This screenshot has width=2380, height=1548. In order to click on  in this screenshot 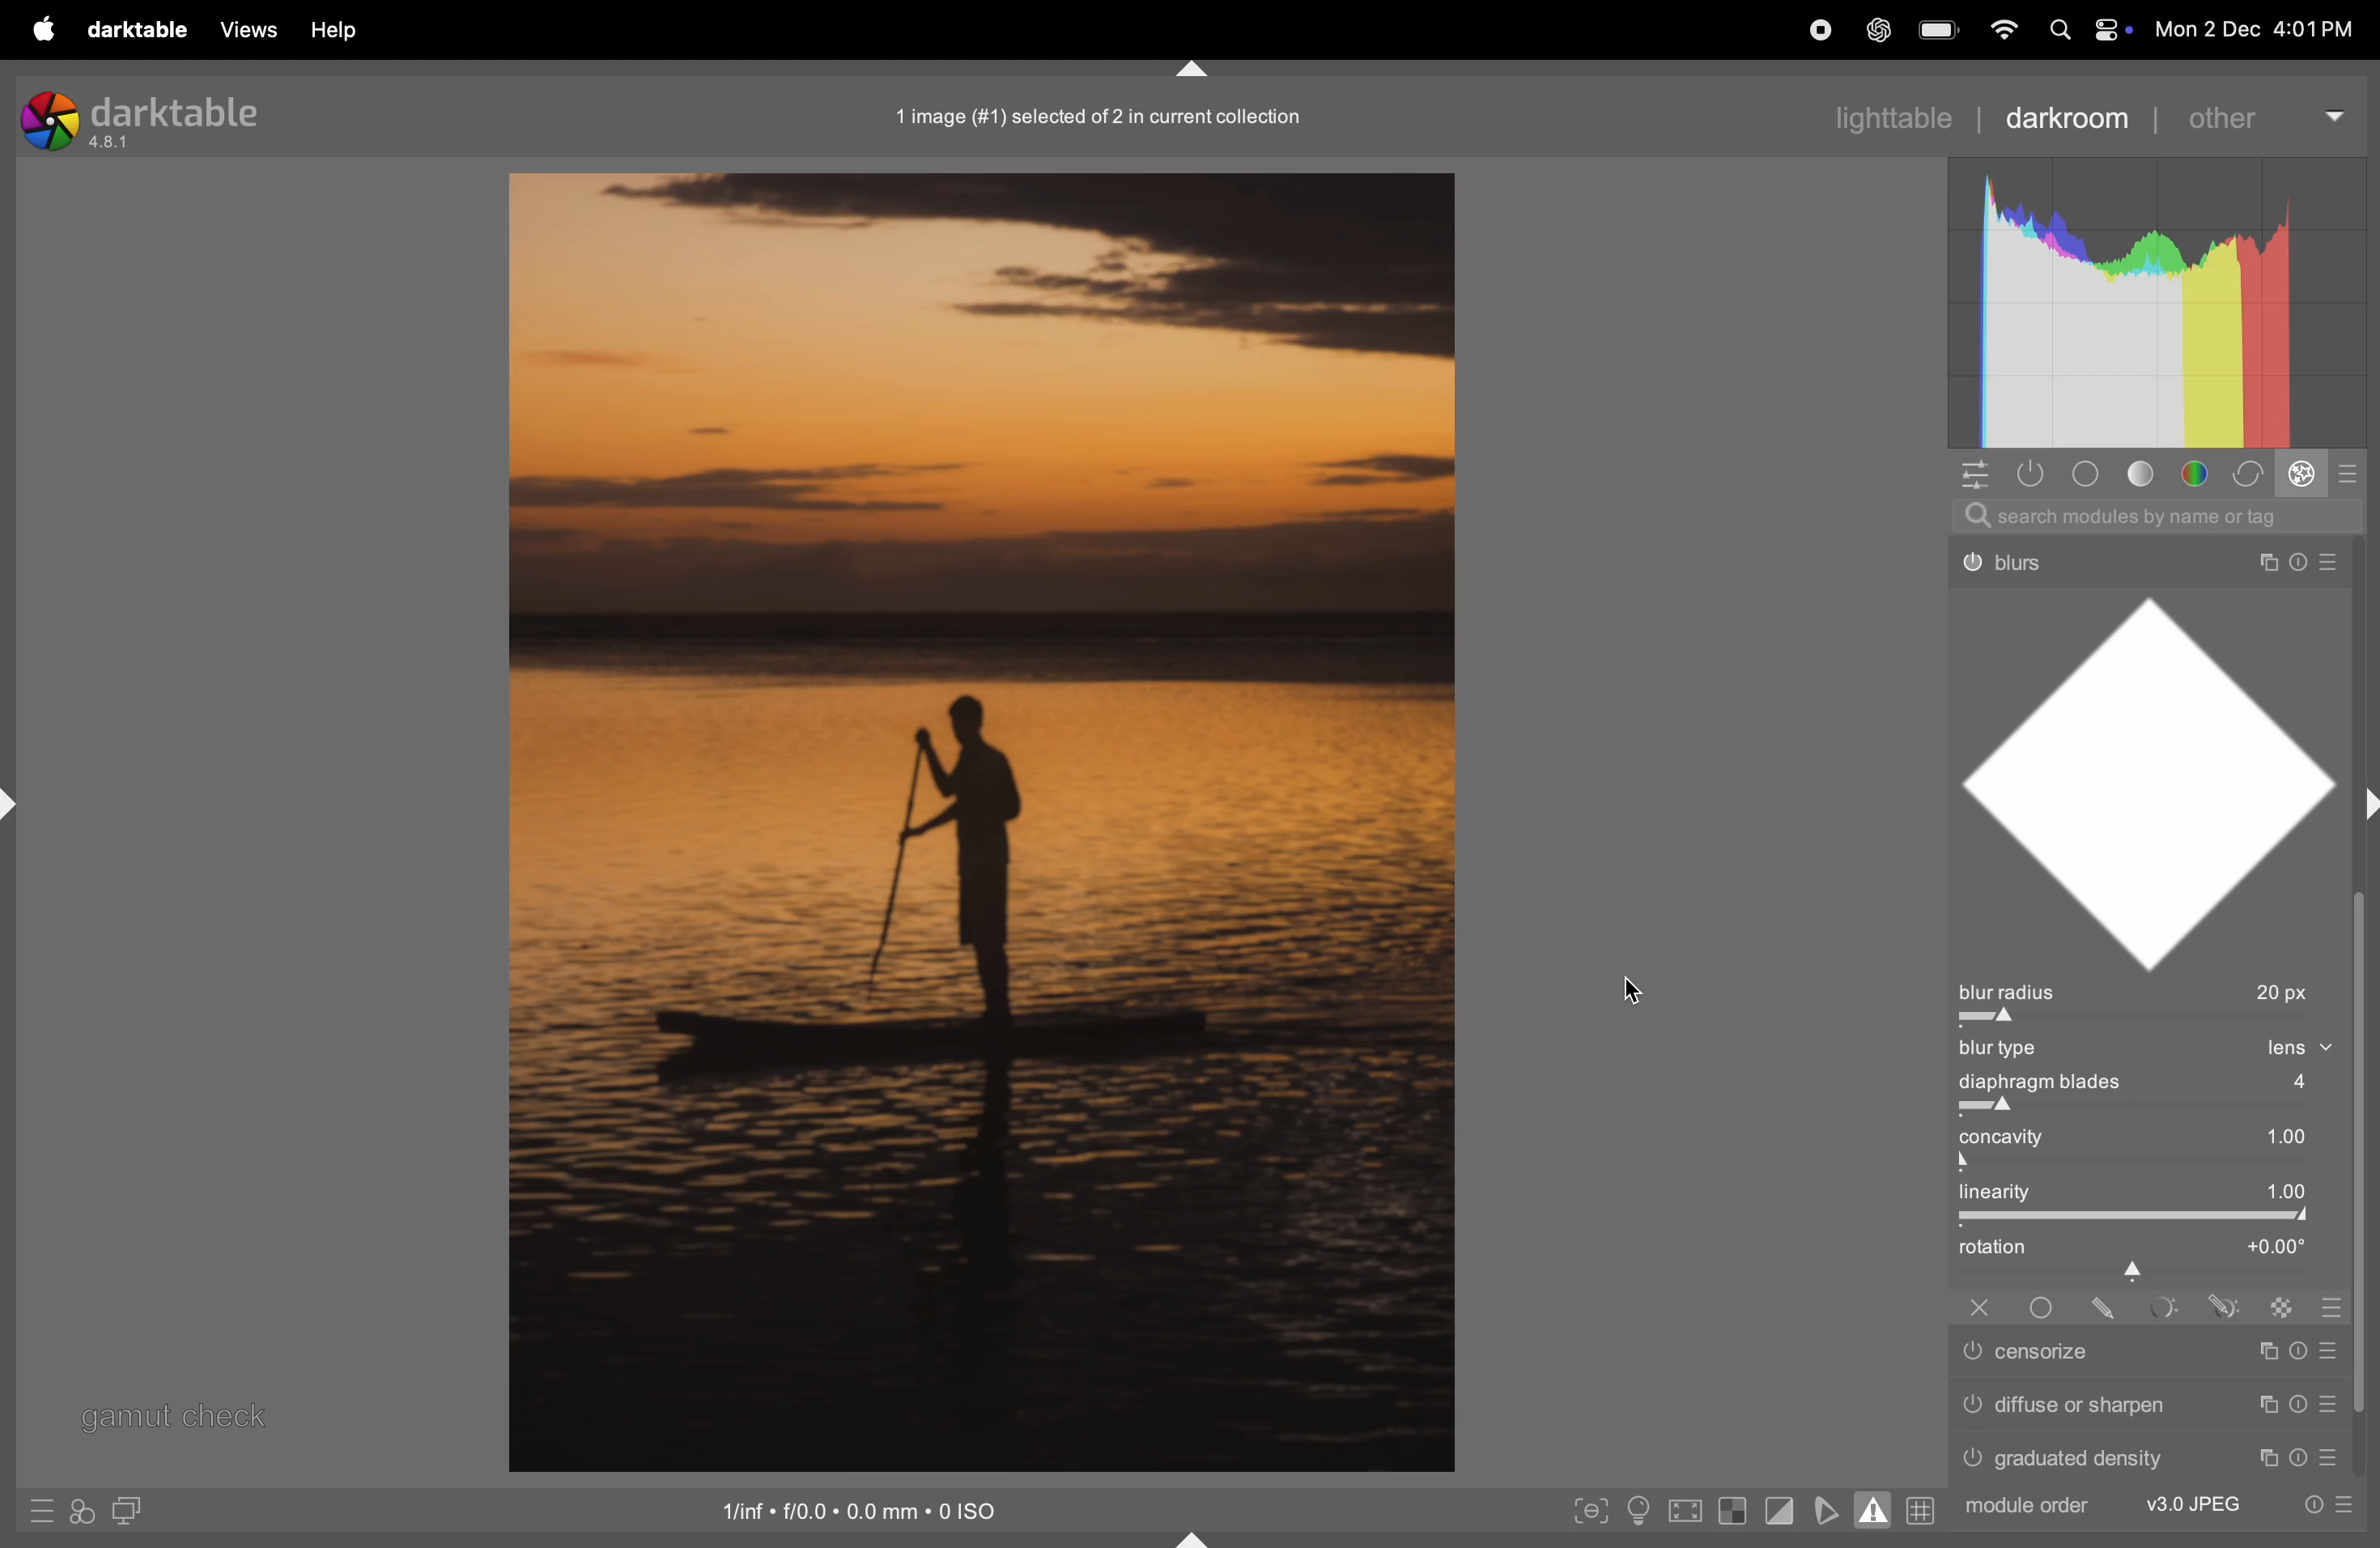, I will do `click(2142, 553)`.